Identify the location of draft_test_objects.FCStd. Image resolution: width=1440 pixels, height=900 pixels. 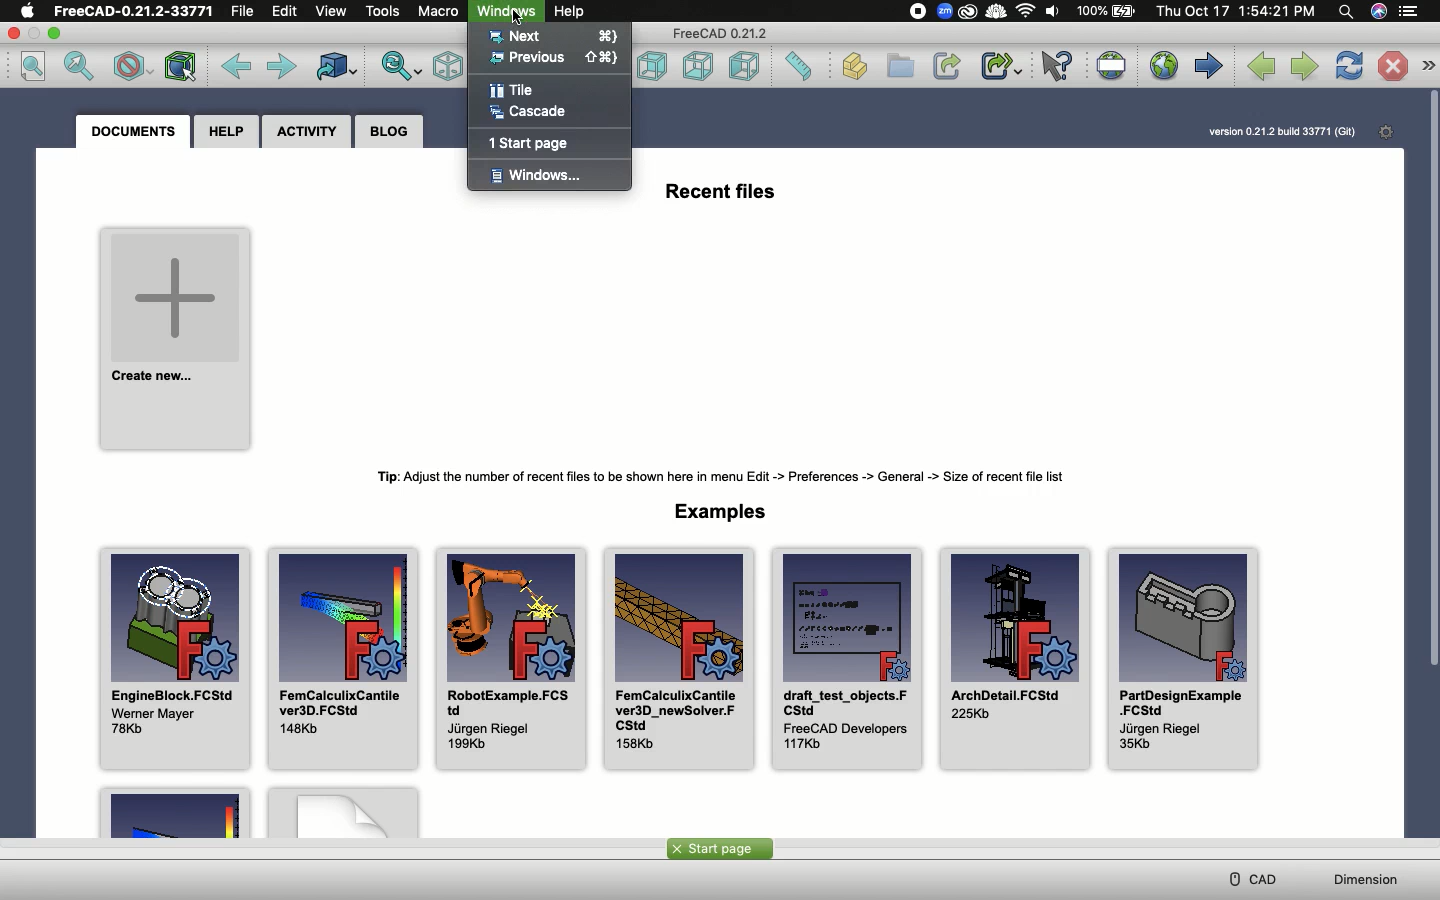
(848, 659).